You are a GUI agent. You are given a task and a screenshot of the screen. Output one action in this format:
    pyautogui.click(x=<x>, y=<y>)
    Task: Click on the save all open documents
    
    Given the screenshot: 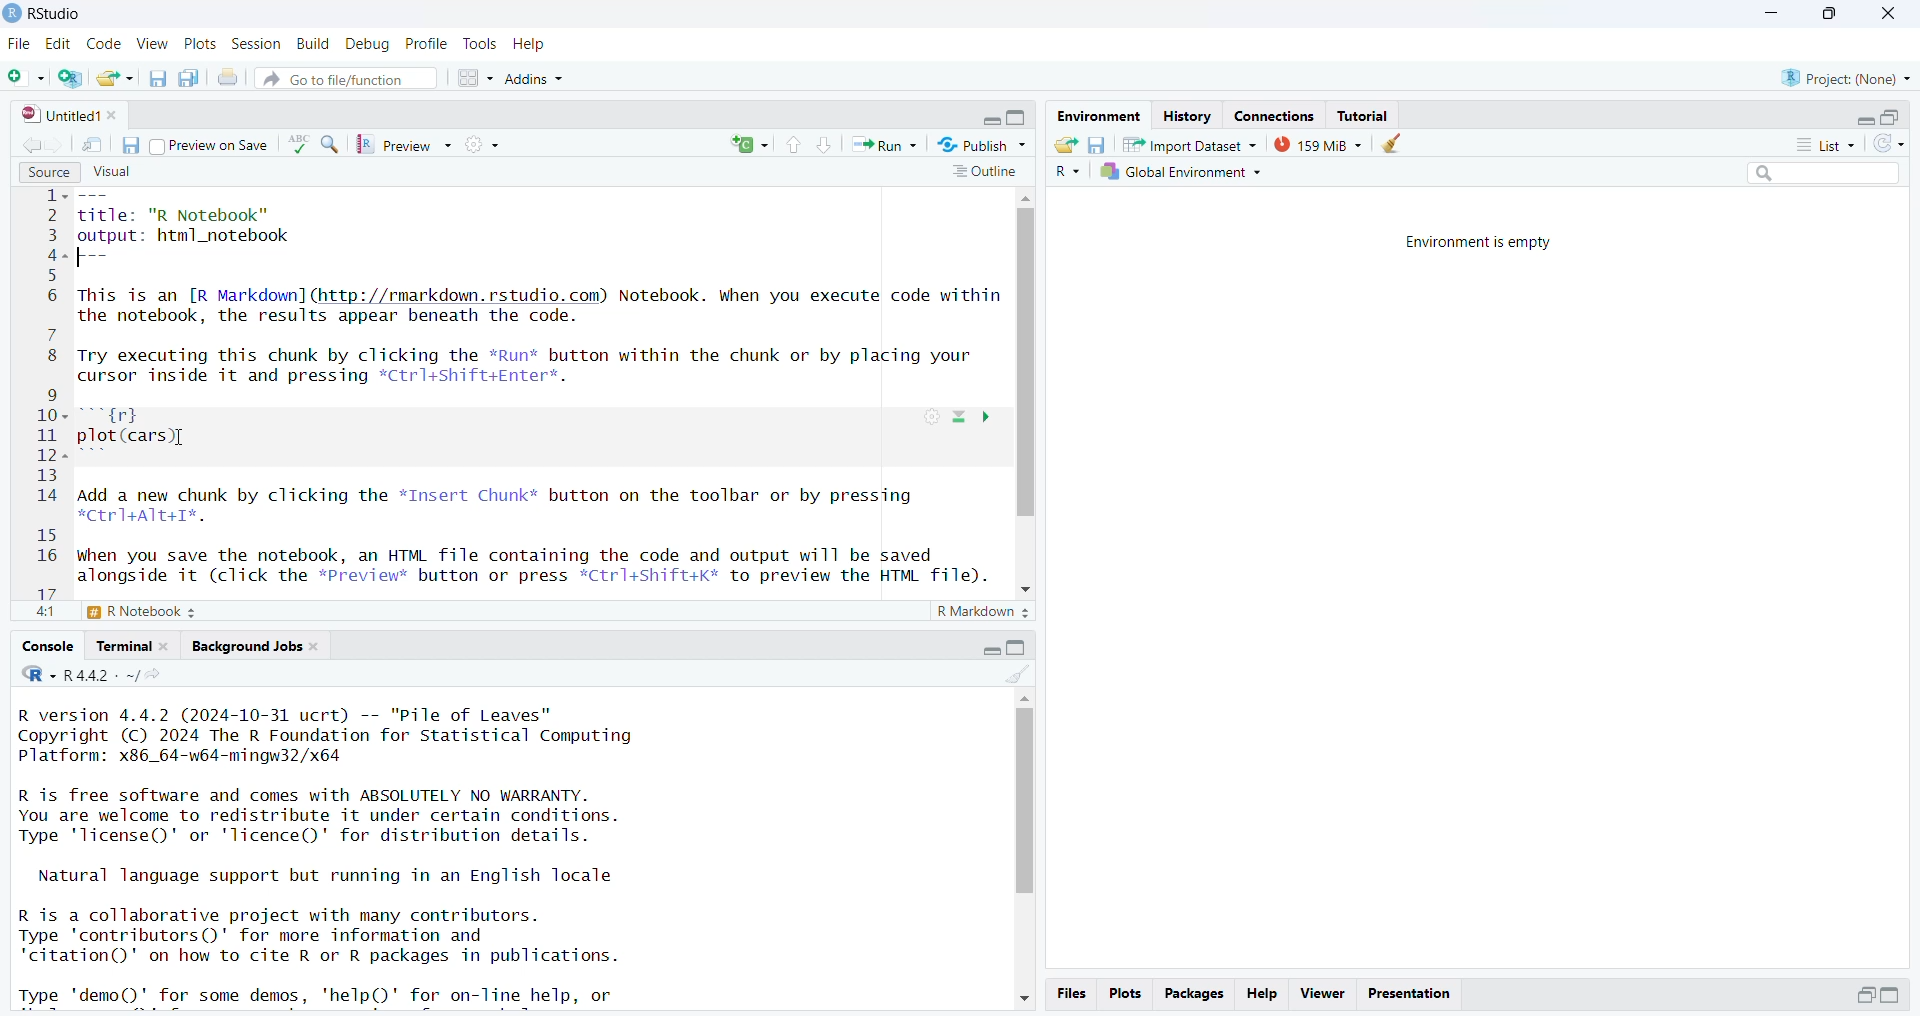 What is the action you would take?
    pyautogui.click(x=190, y=78)
    